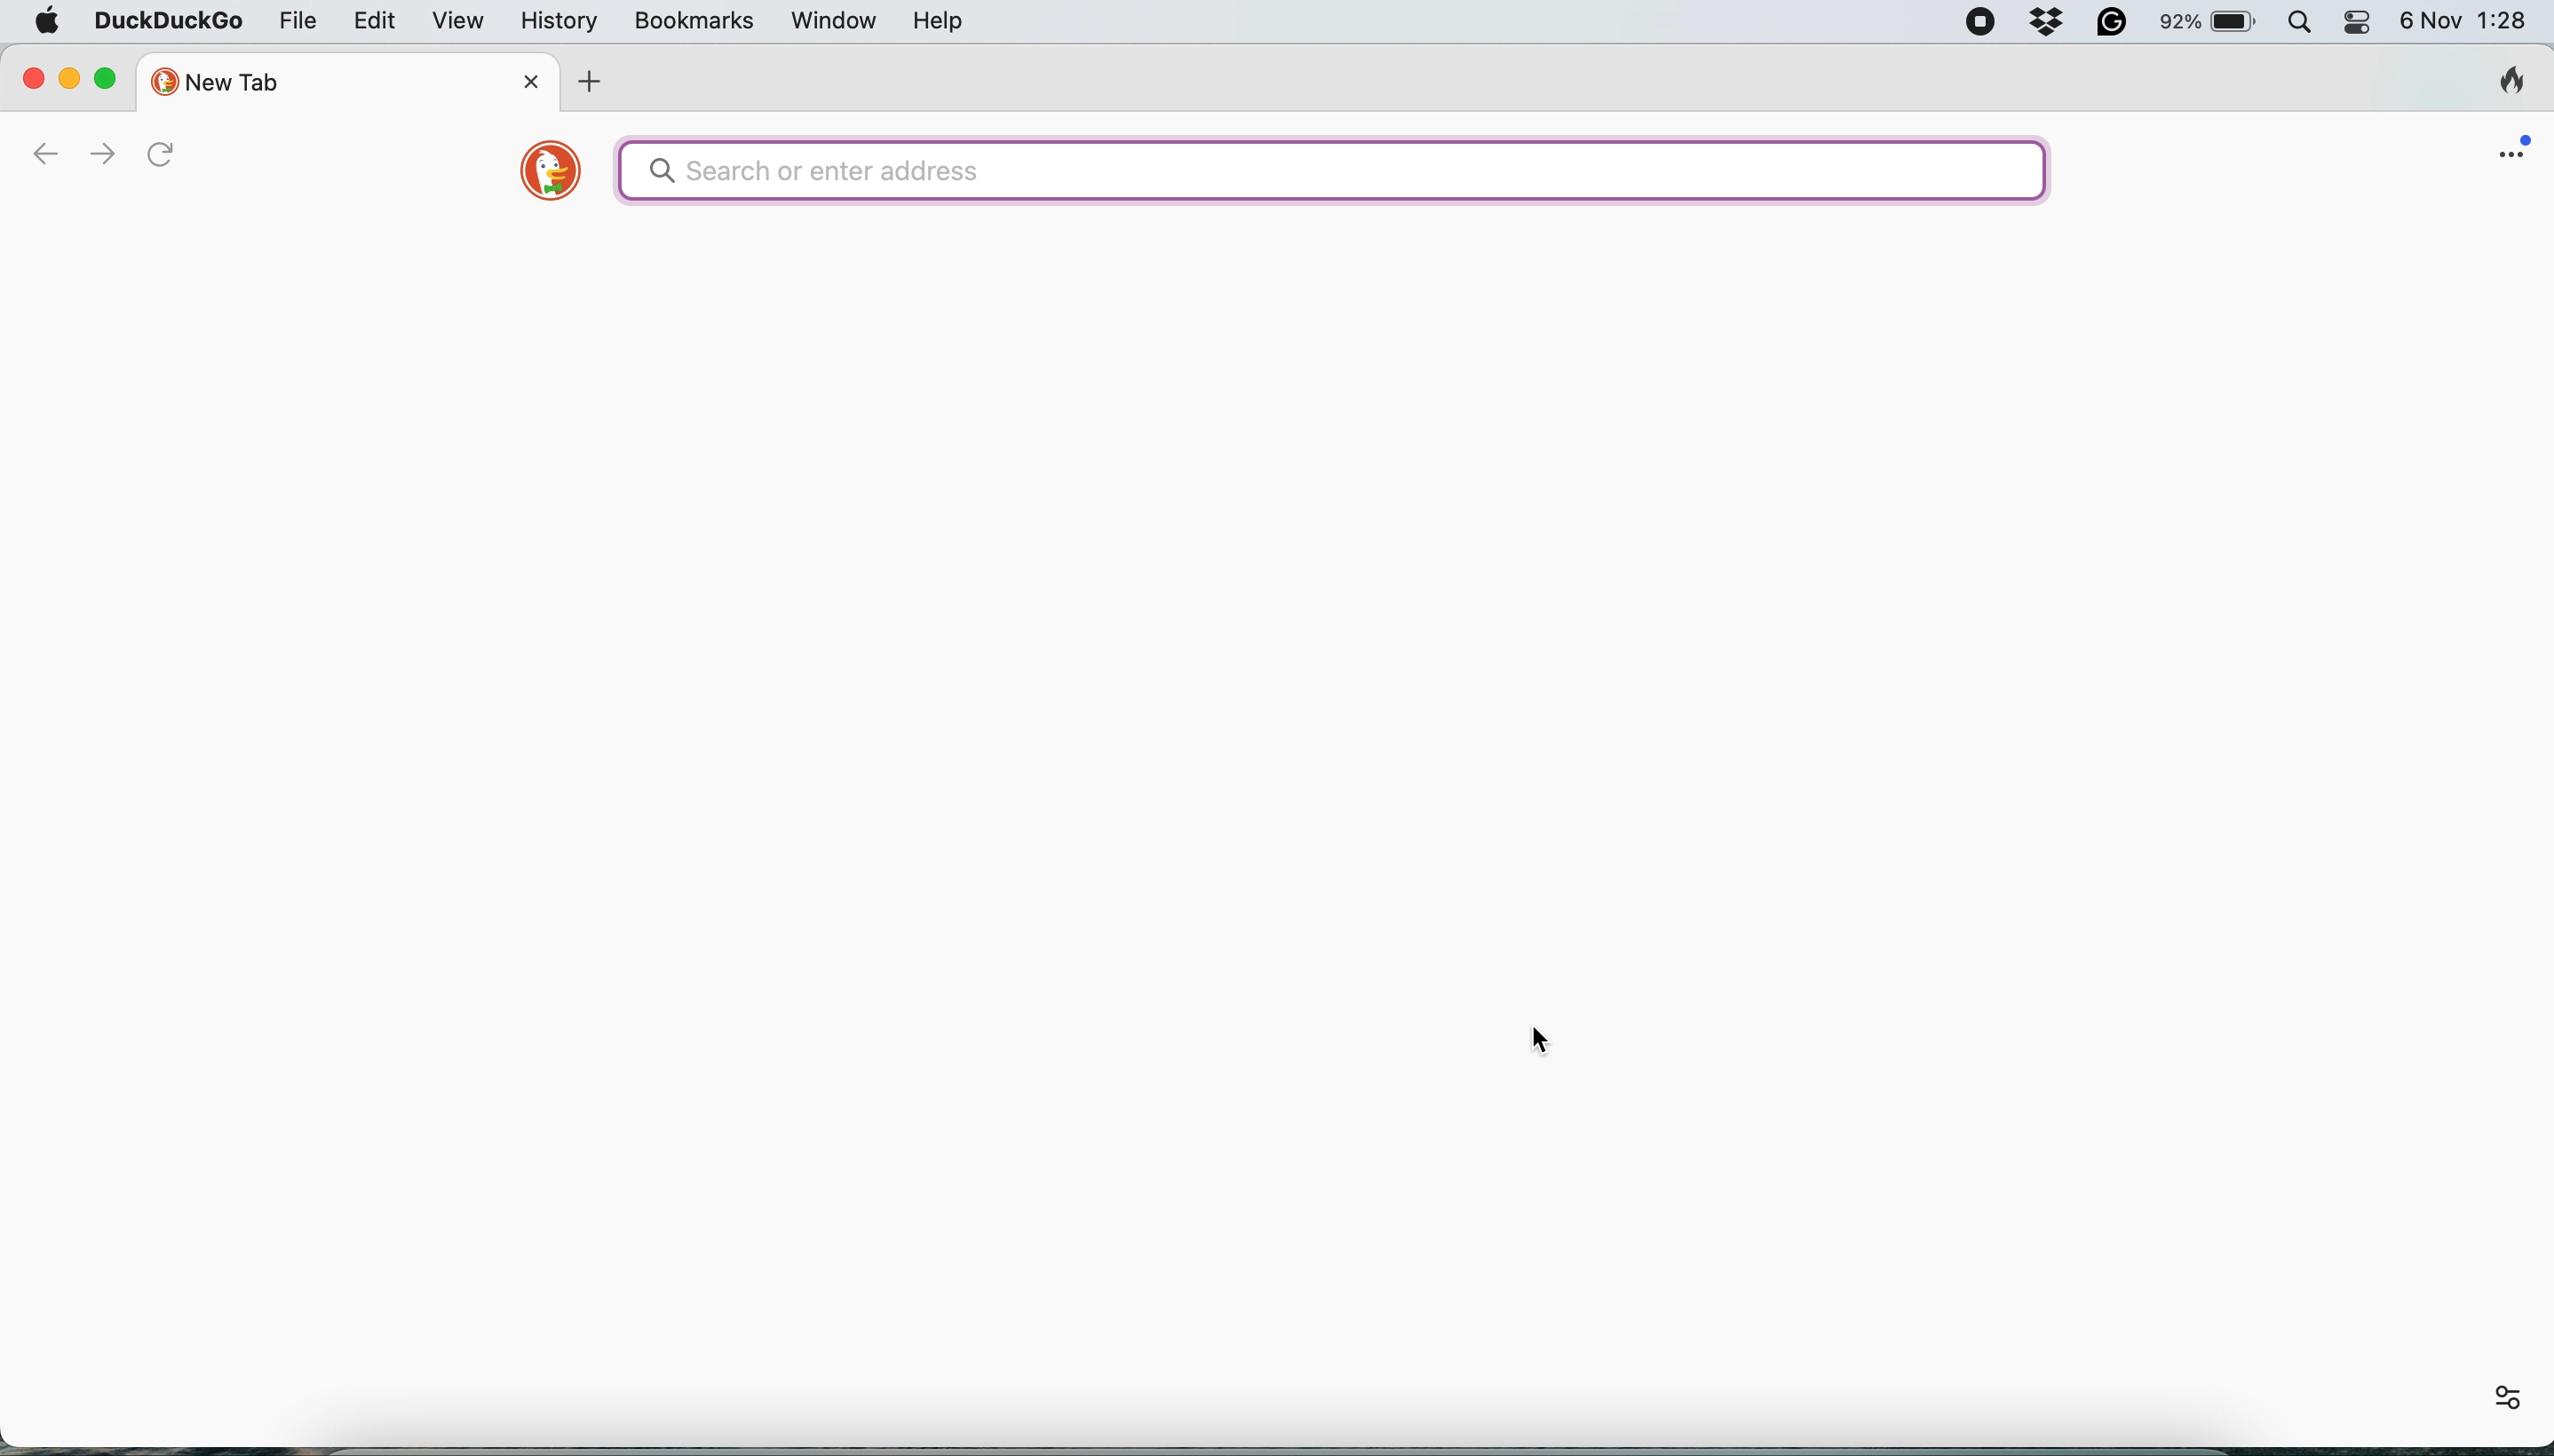  I want to click on clear browsing history, so click(2513, 78).